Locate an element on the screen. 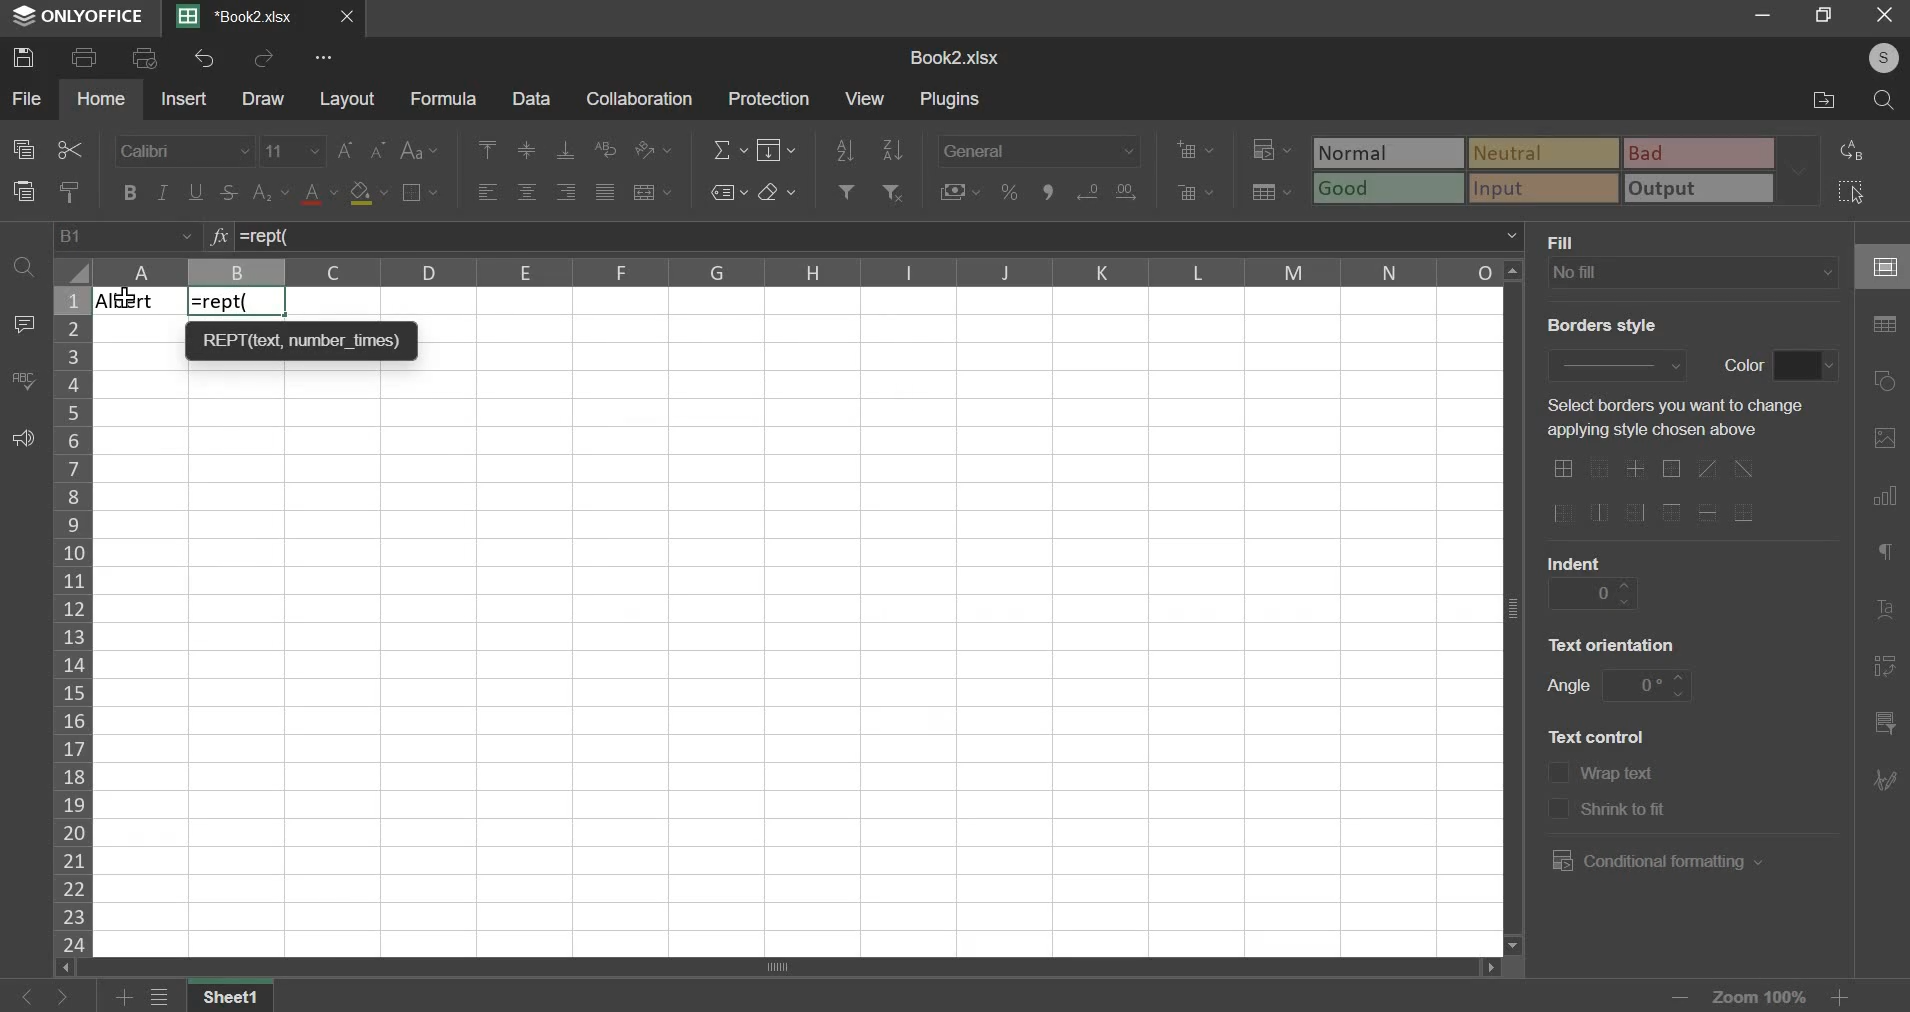  copy is located at coordinates (24, 149).